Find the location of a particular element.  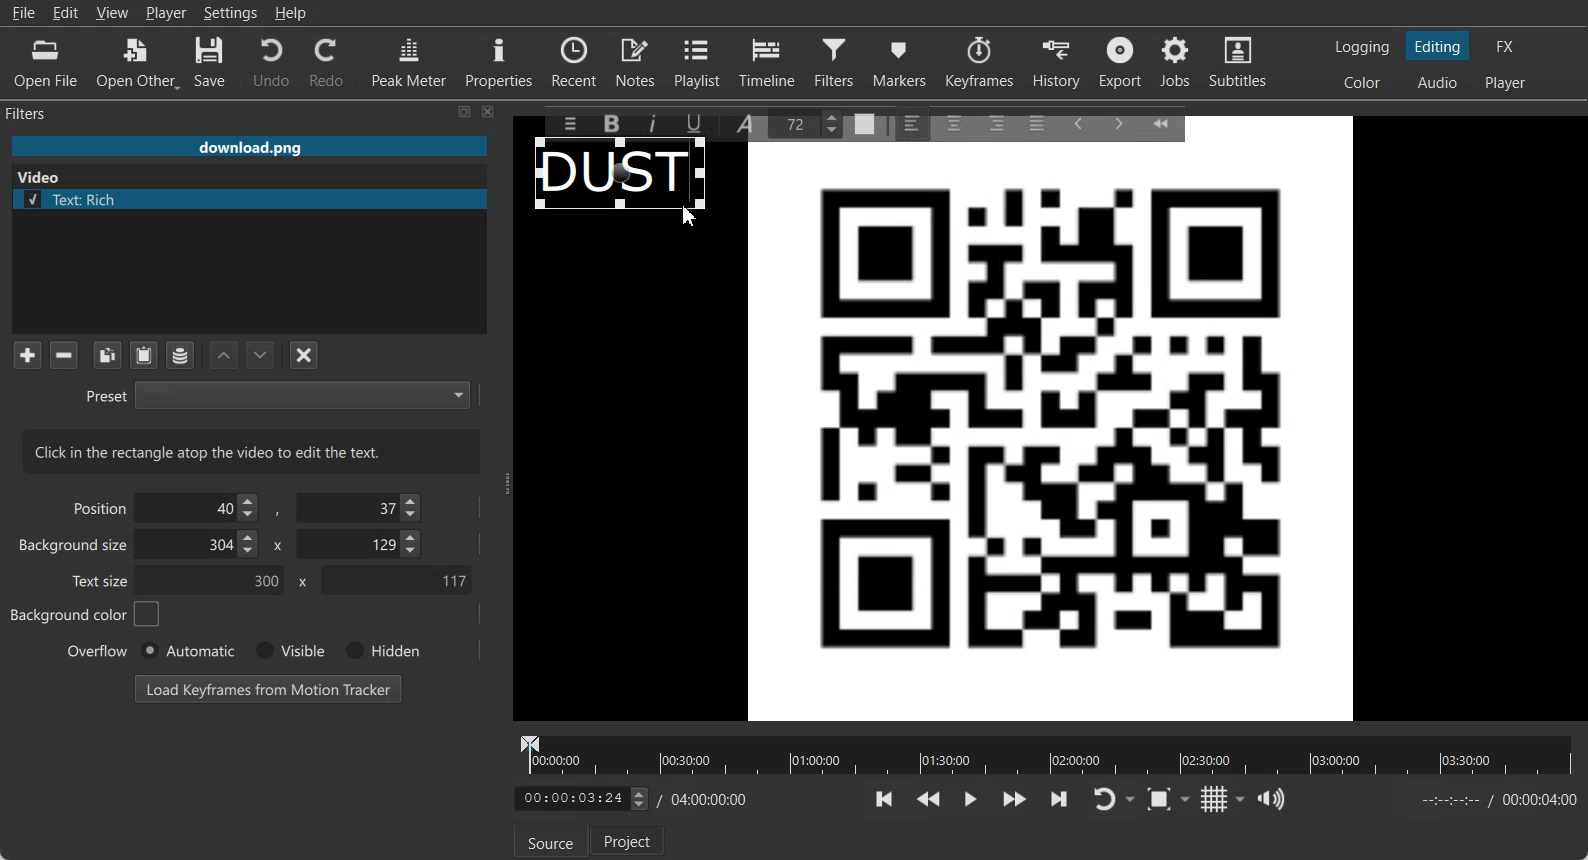

Text size is located at coordinates (102, 580).